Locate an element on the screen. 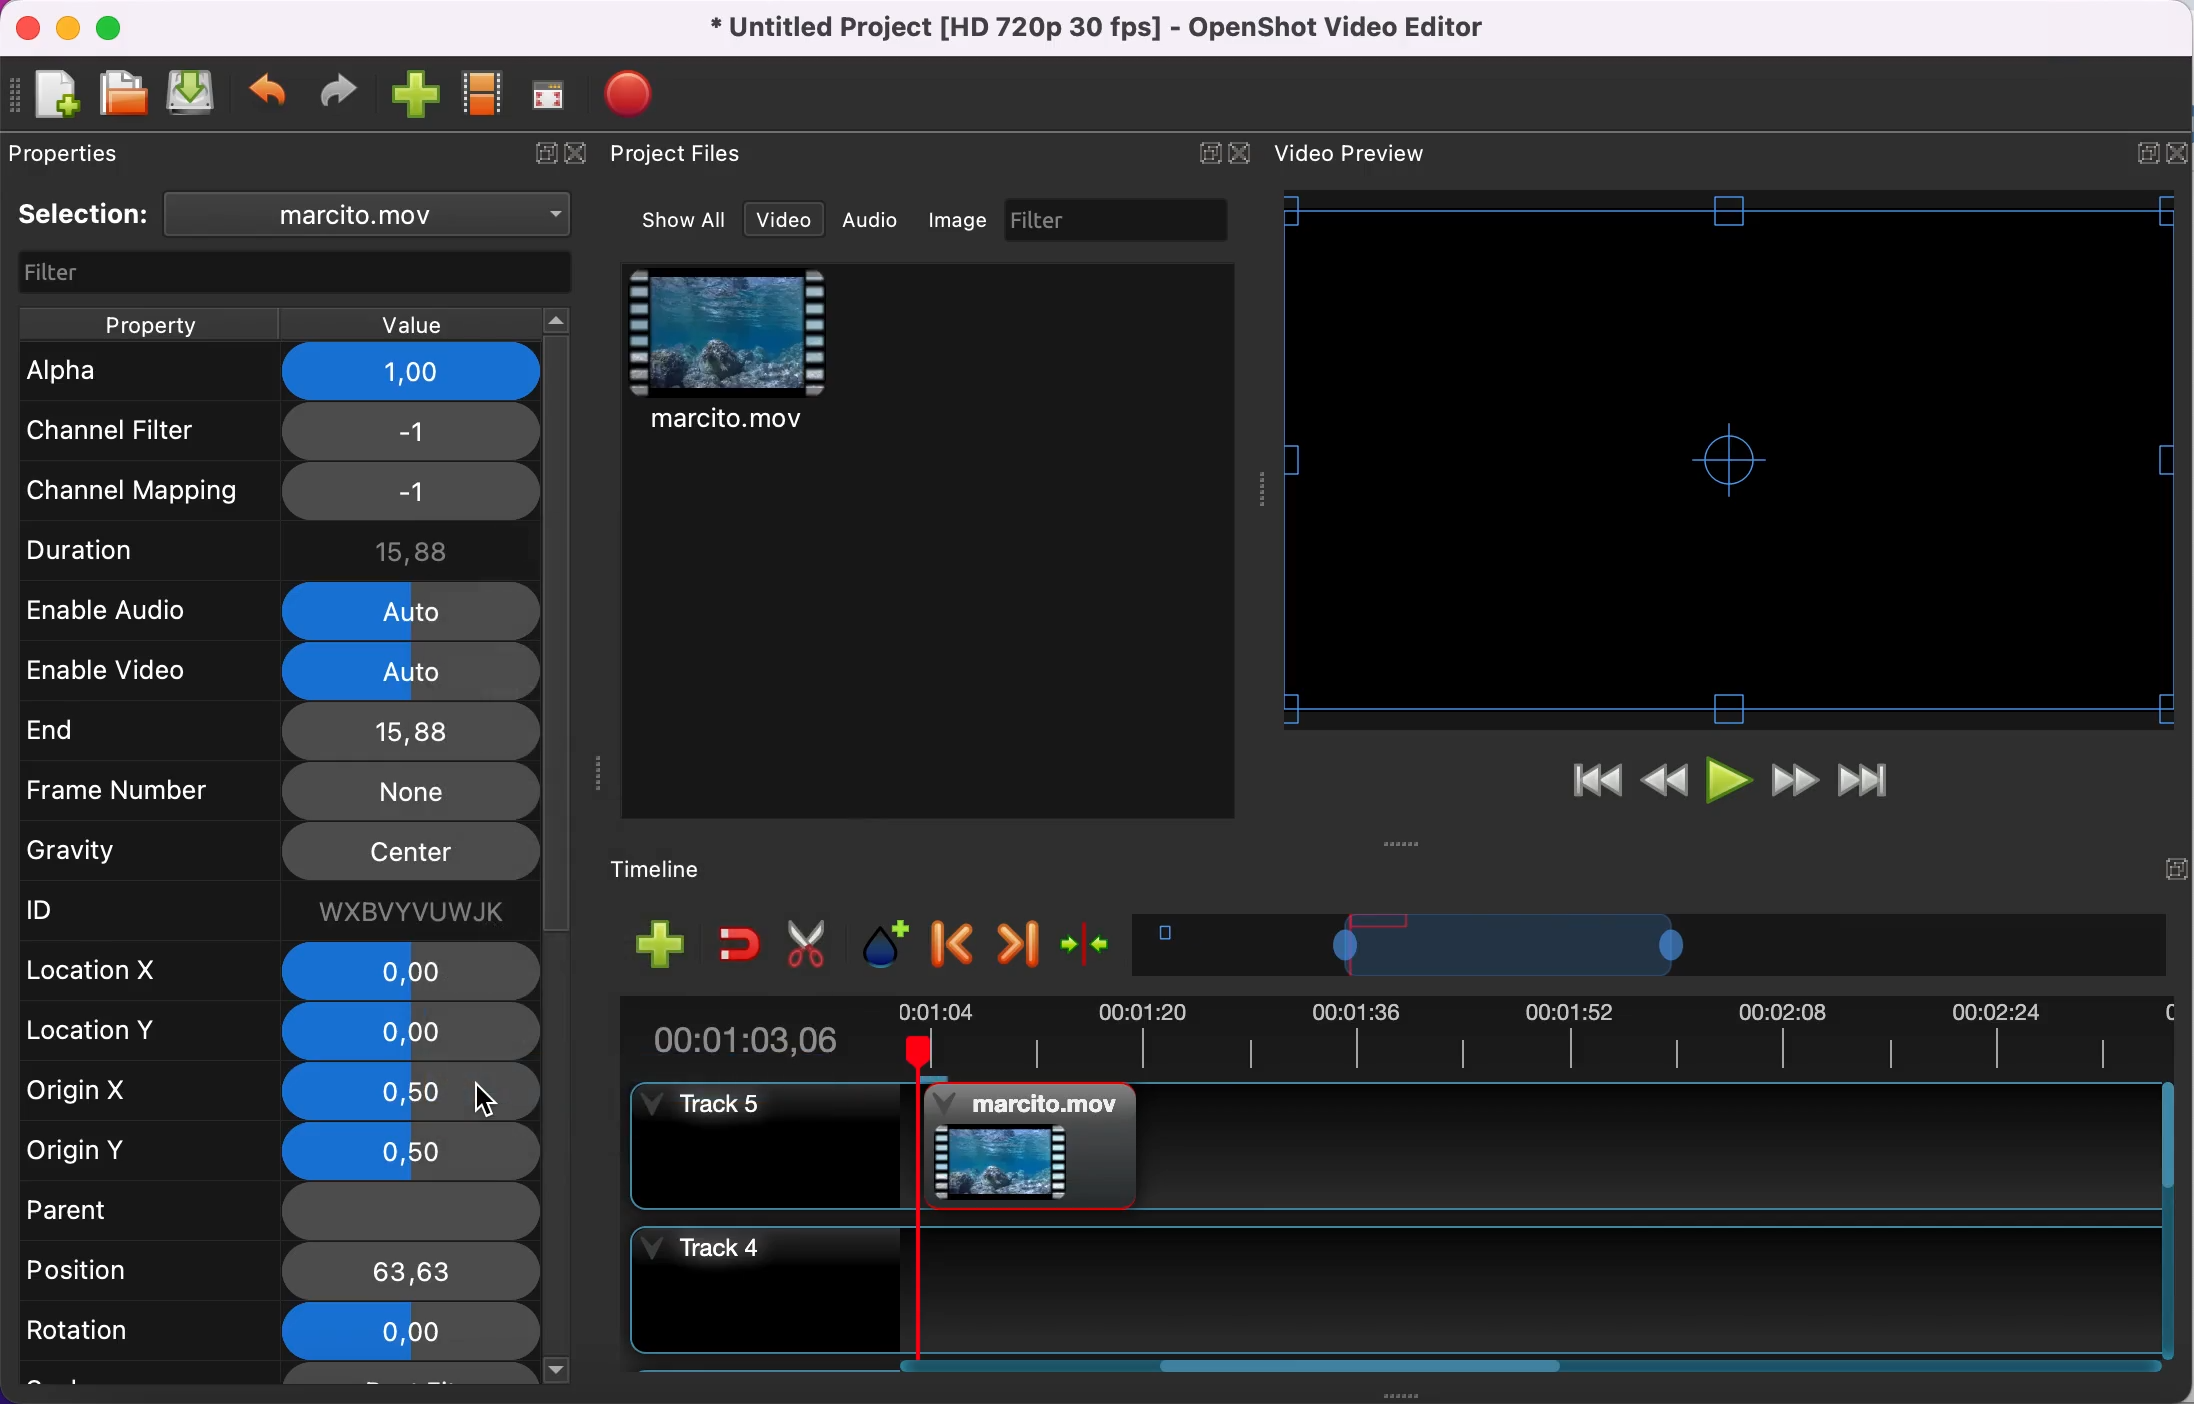 The image size is (2194, 1404). audio is located at coordinates (871, 219).